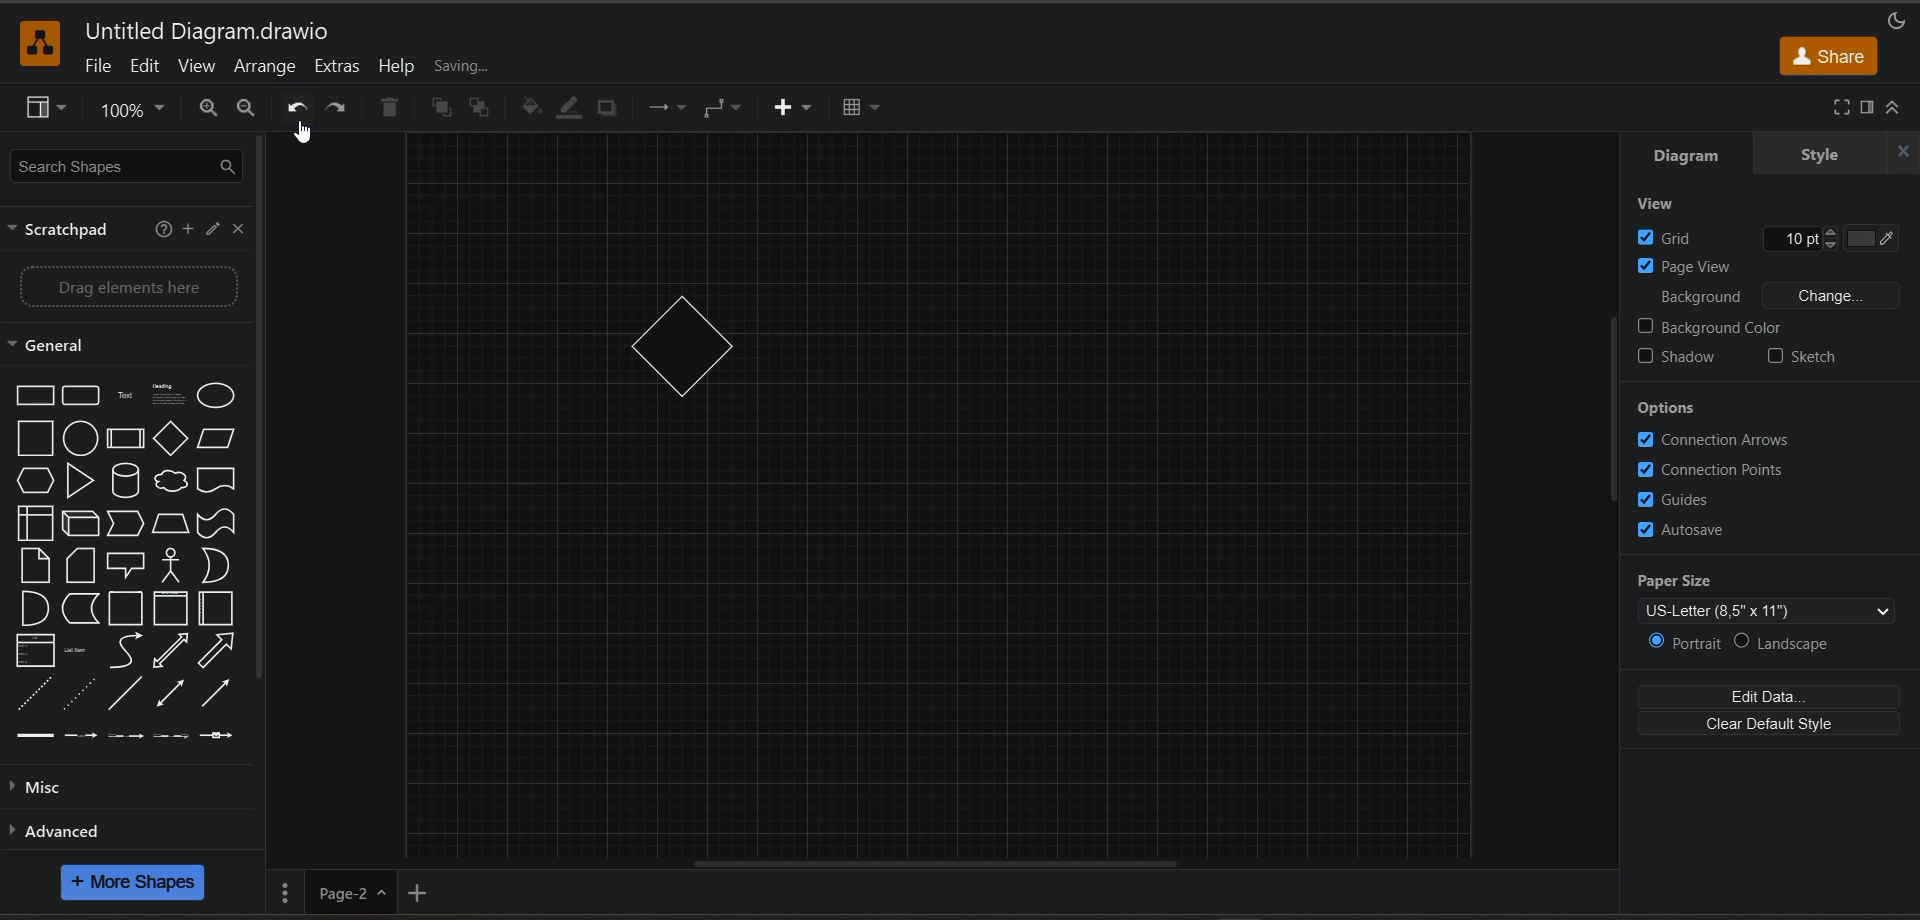 The image size is (1920, 920). Describe the element at coordinates (976, 865) in the screenshot. I see `horizontal scroll bar` at that location.